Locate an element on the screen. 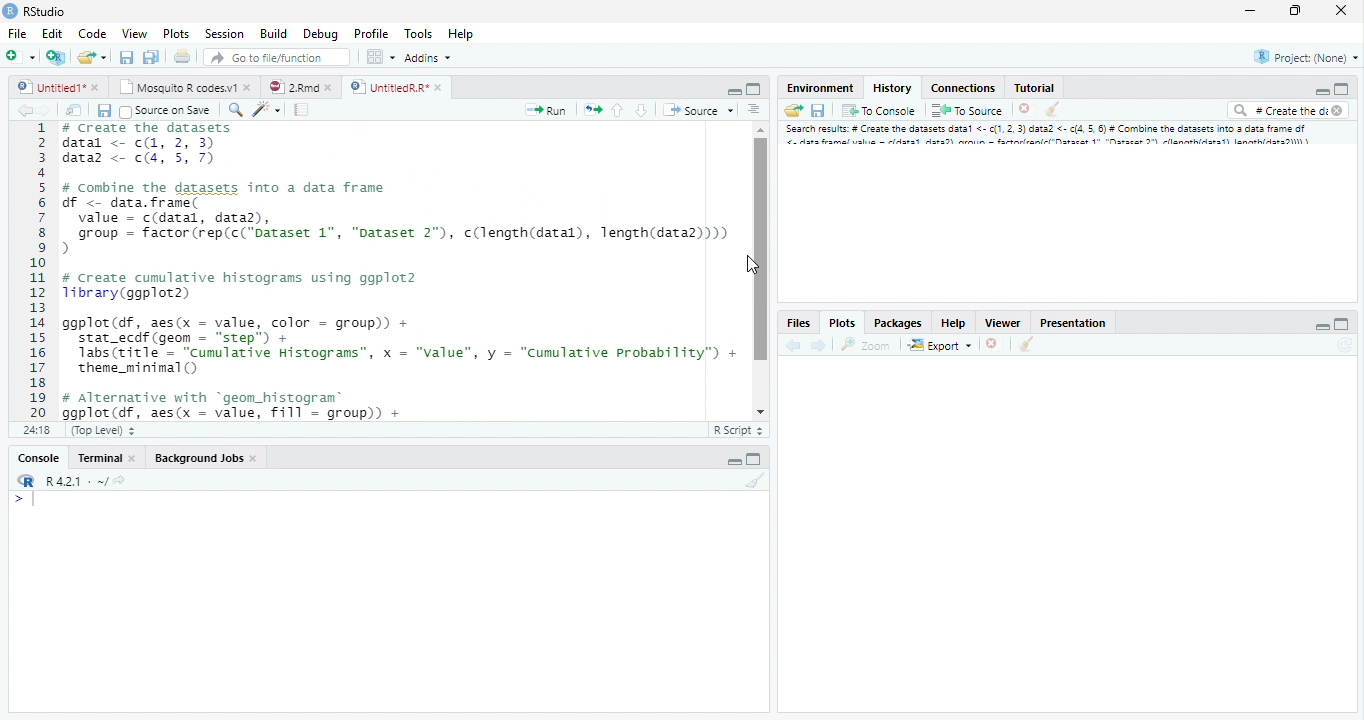 The height and width of the screenshot is (720, 1364). Background Jobs is located at coordinates (207, 458).